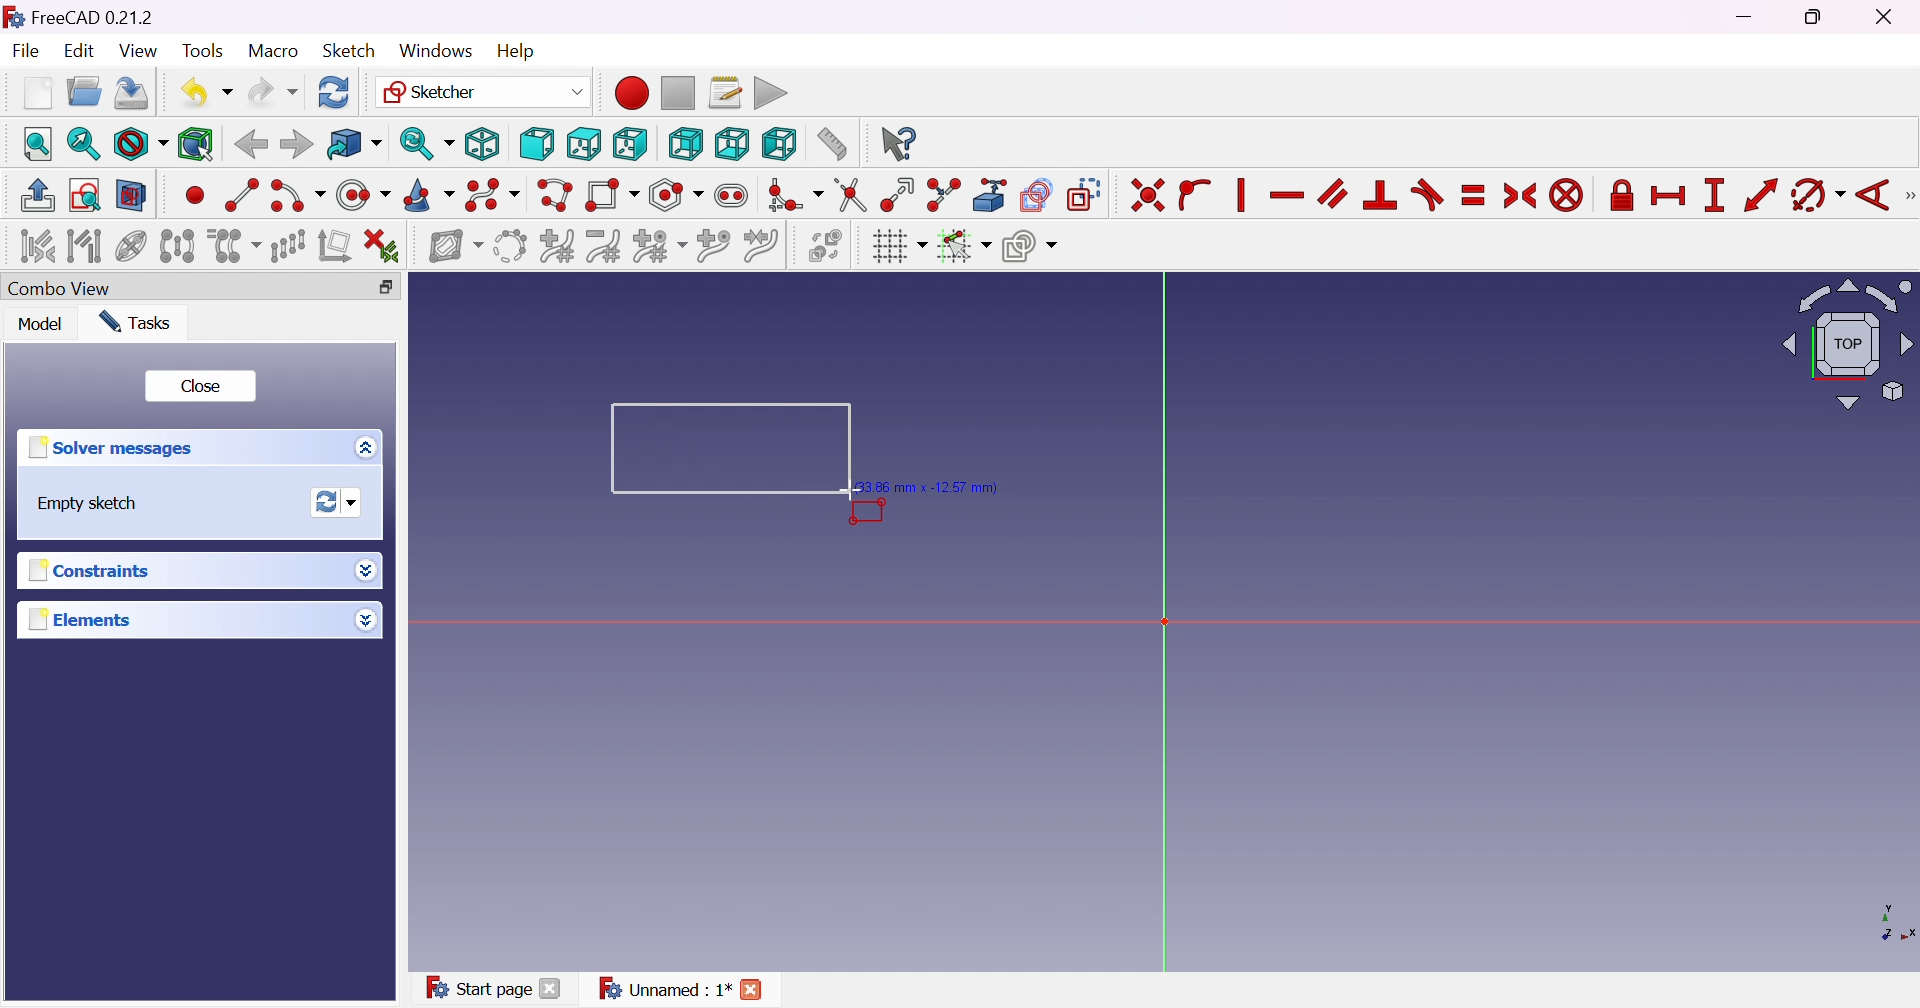  I want to click on Constrain lock, so click(1619, 197).